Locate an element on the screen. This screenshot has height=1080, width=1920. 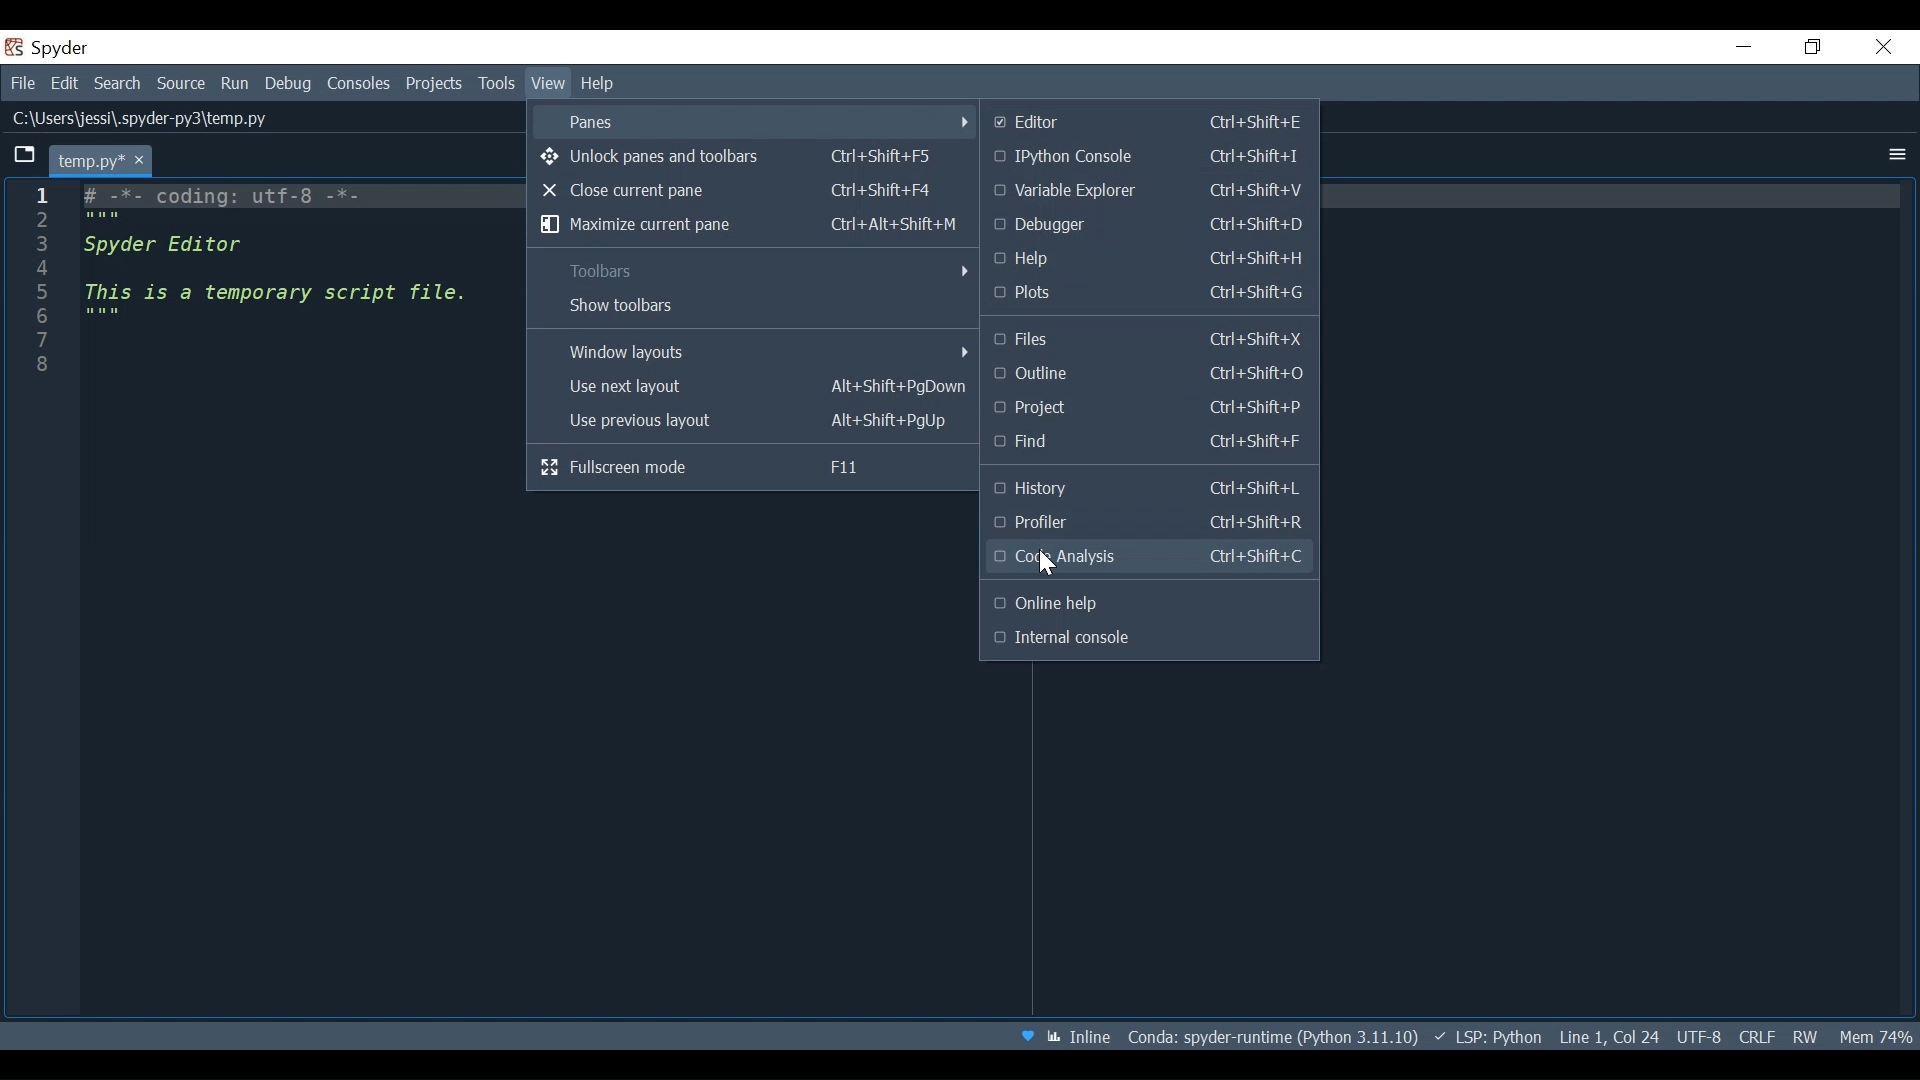
Restore is located at coordinates (1813, 47).